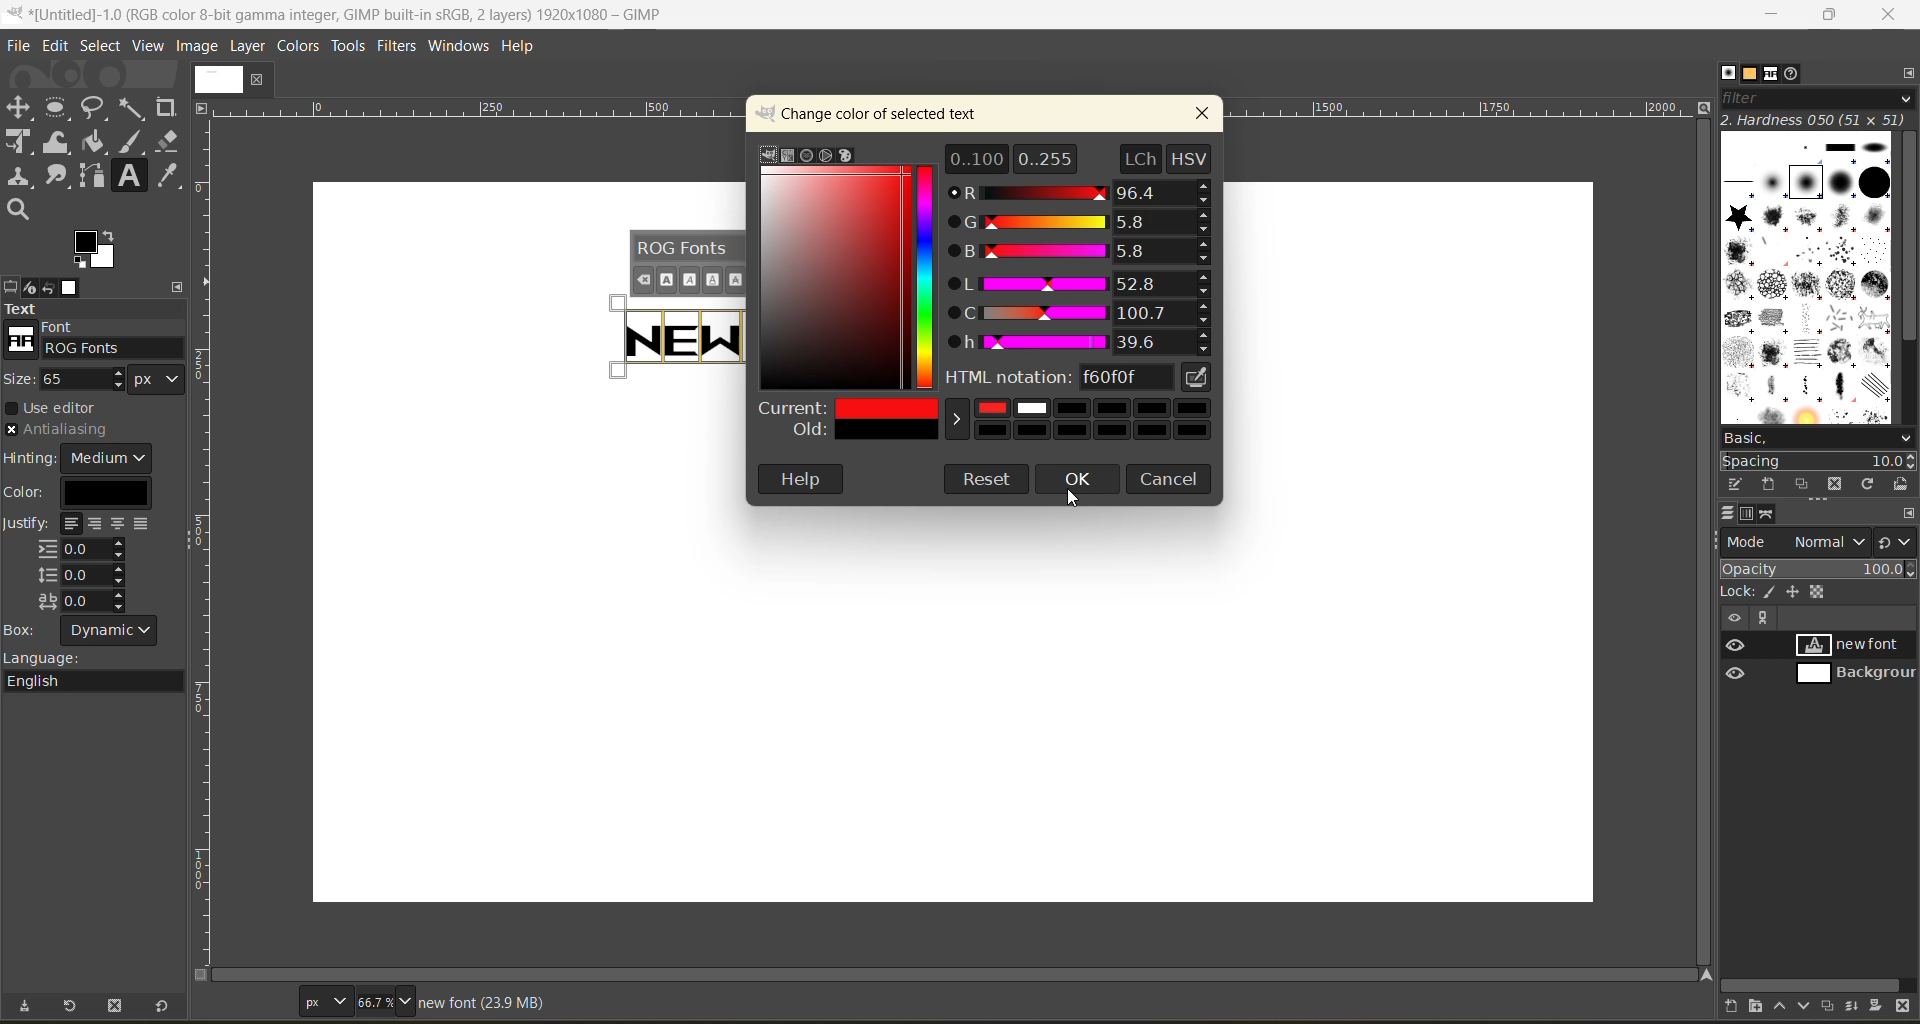 The width and height of the screenshot is (1920, 1024). What do you see at coordinates (58, 431) in the screenshot?
I see `antialiasing` at bounding box center [58, 431].